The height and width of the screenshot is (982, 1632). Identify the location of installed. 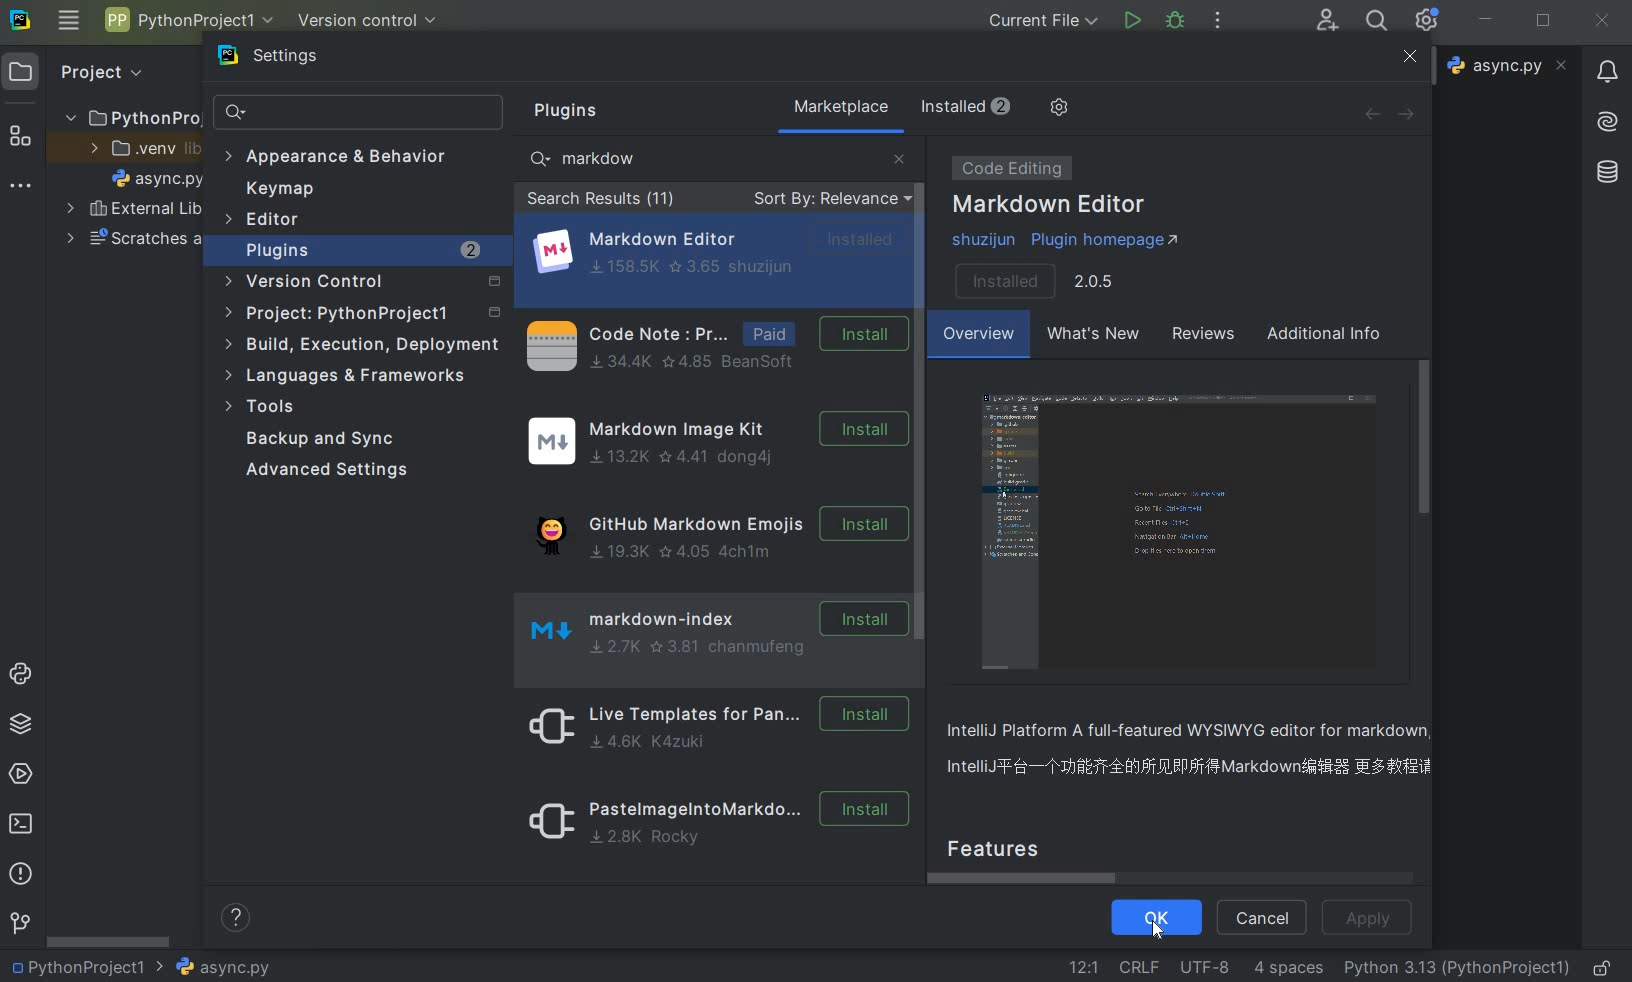
(1035, 279).